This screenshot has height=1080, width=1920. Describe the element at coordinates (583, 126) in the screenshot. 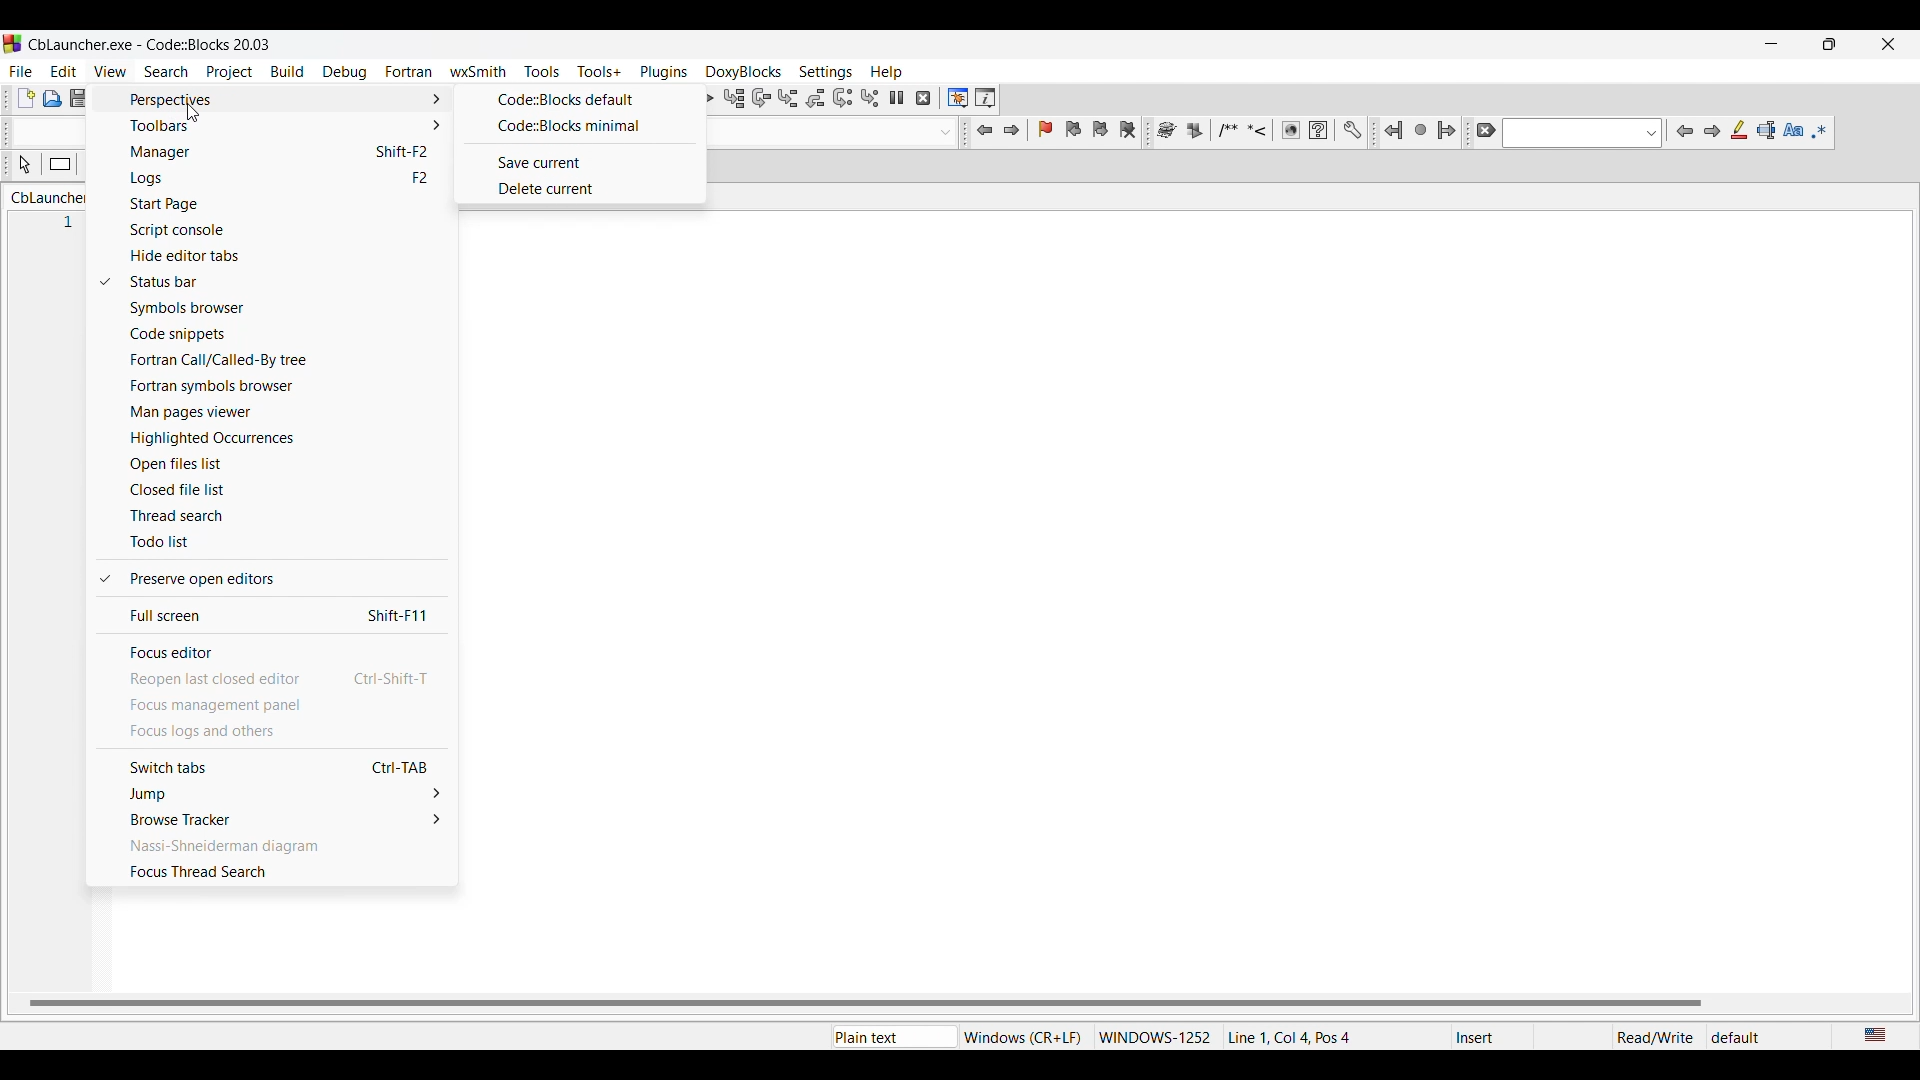

I see `Code::Blocks minimal` at that location.